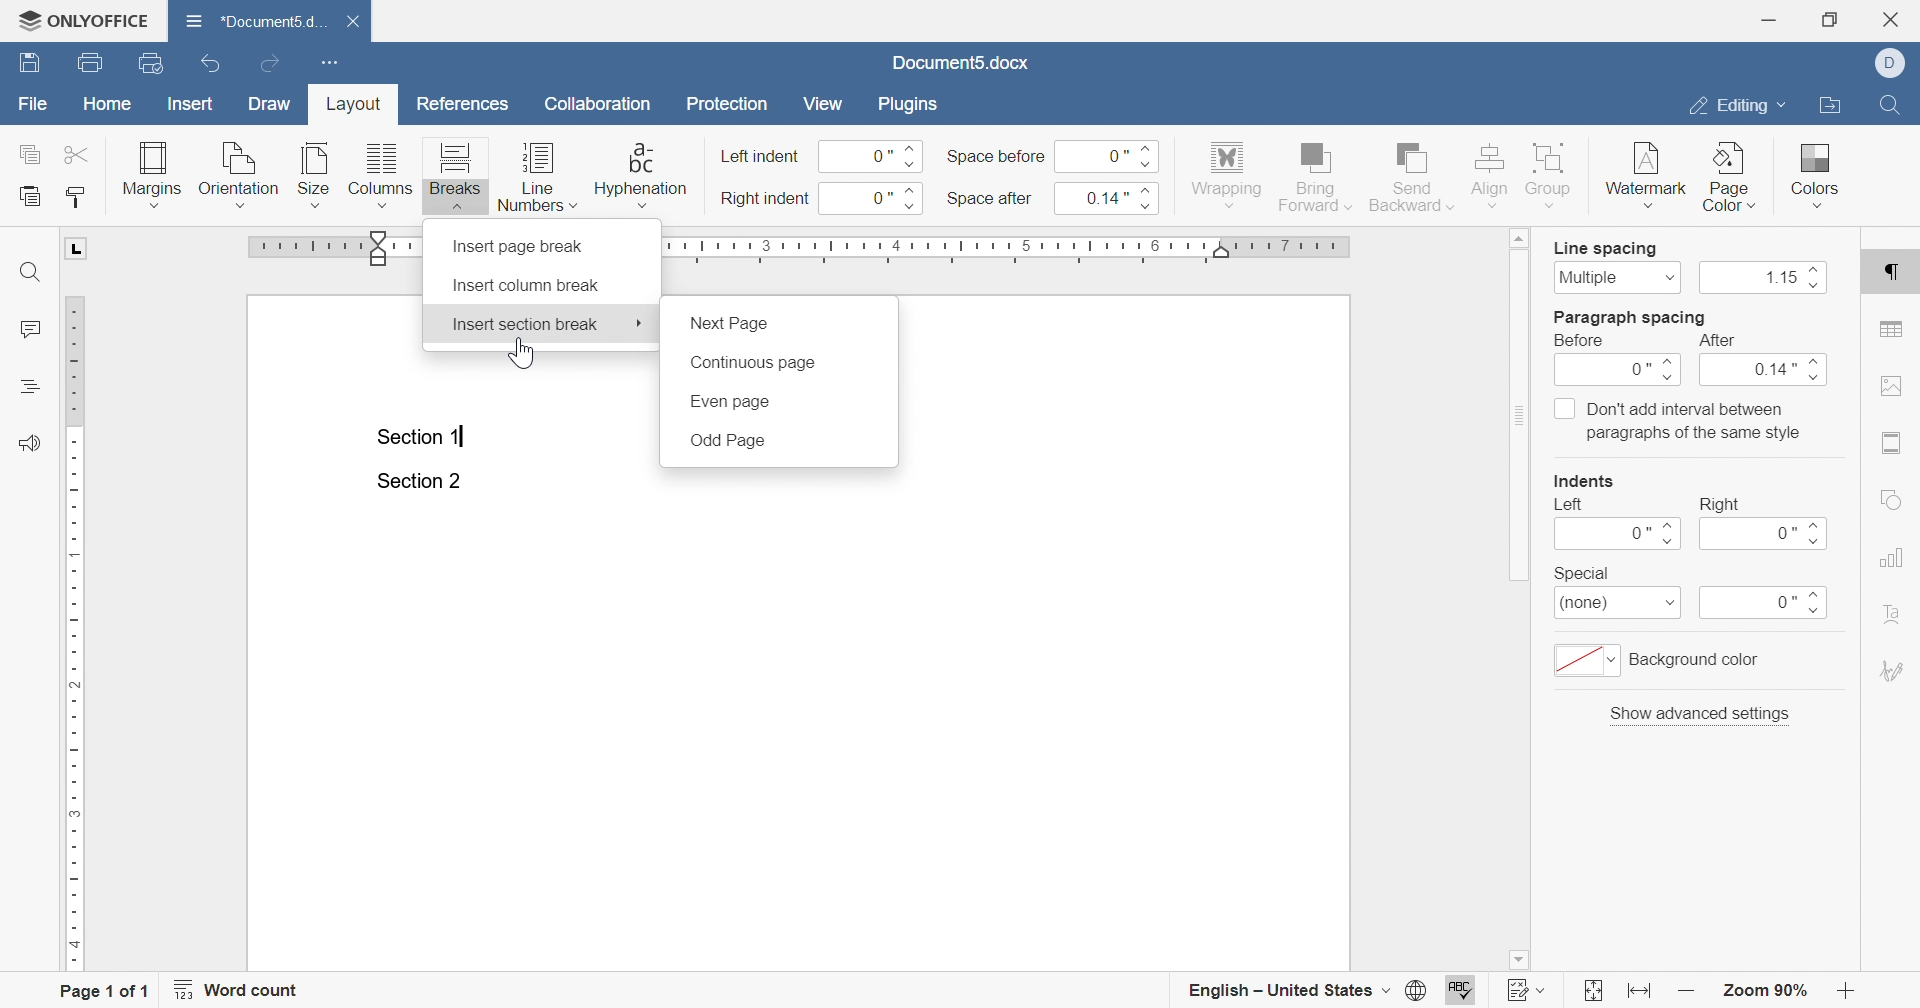 This screenshot has height=1008, width=1920. What do you see at coordinates (537, 176) in the screenshot?
I see `line numbers` at bounding box center [537, 176].